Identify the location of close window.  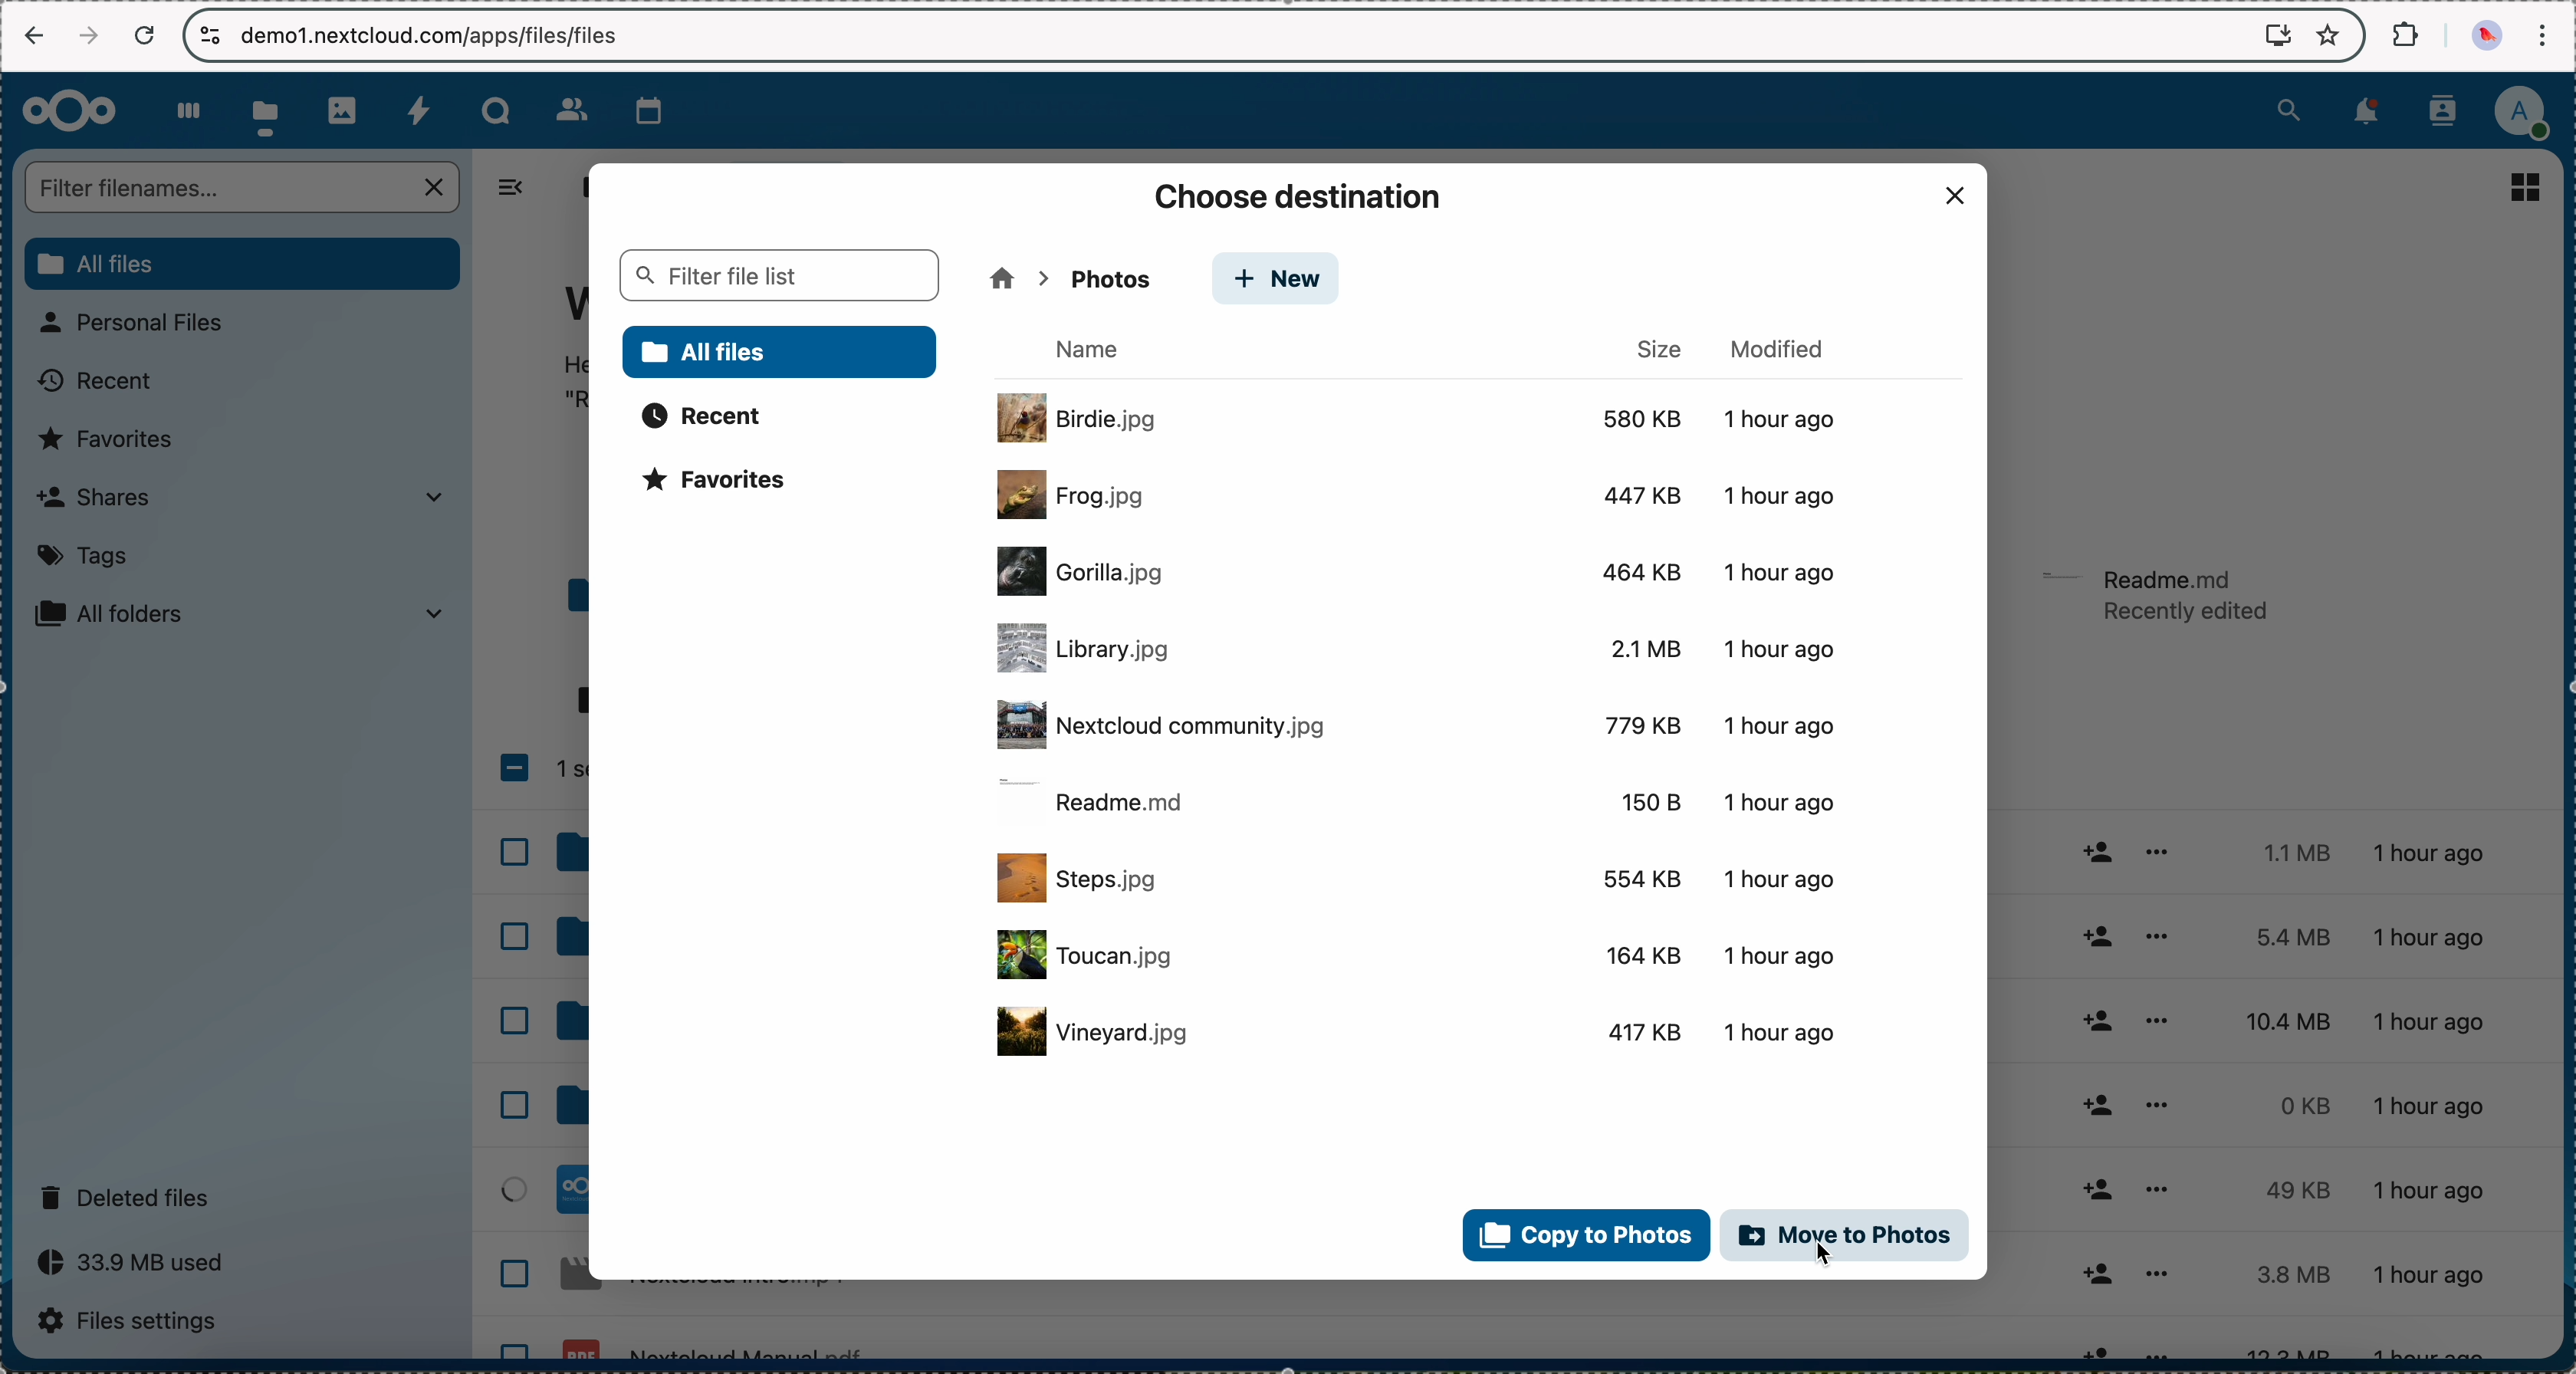
(1956, 197).